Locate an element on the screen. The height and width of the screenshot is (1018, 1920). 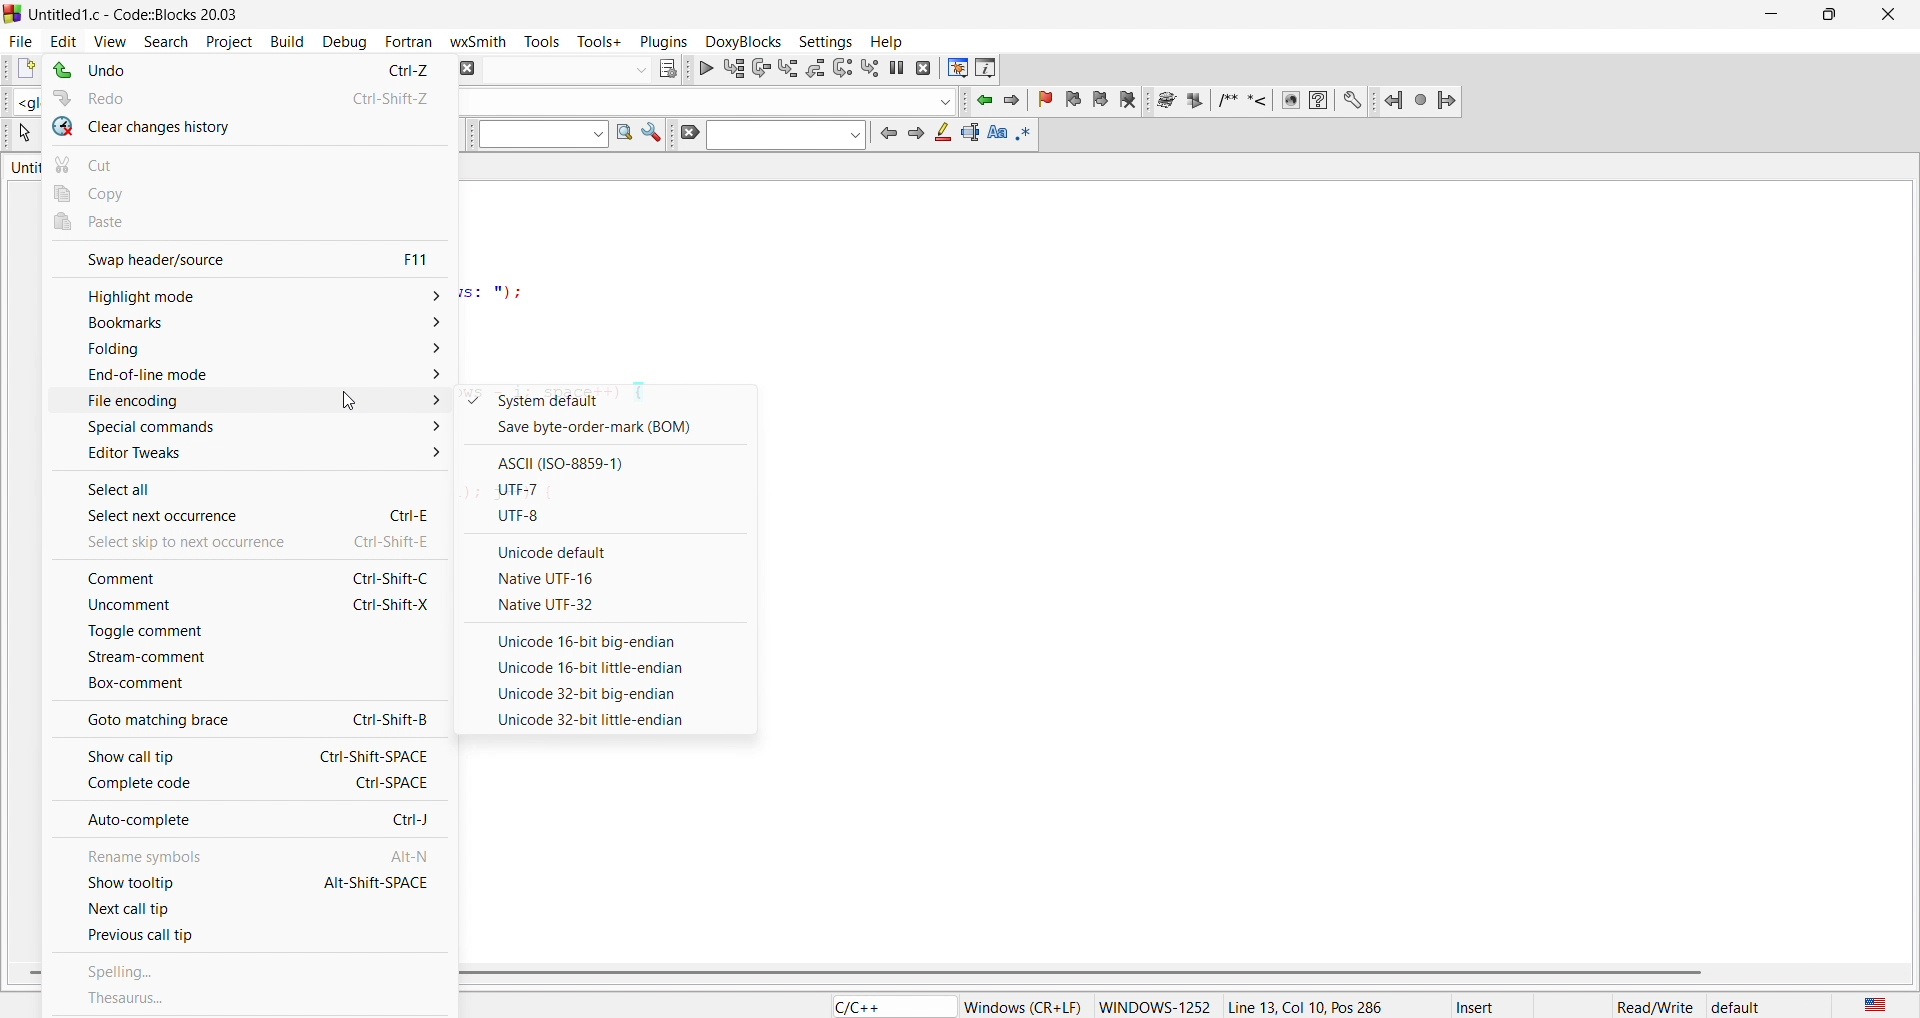
native utf-16 is located at coordinates (607, 575).